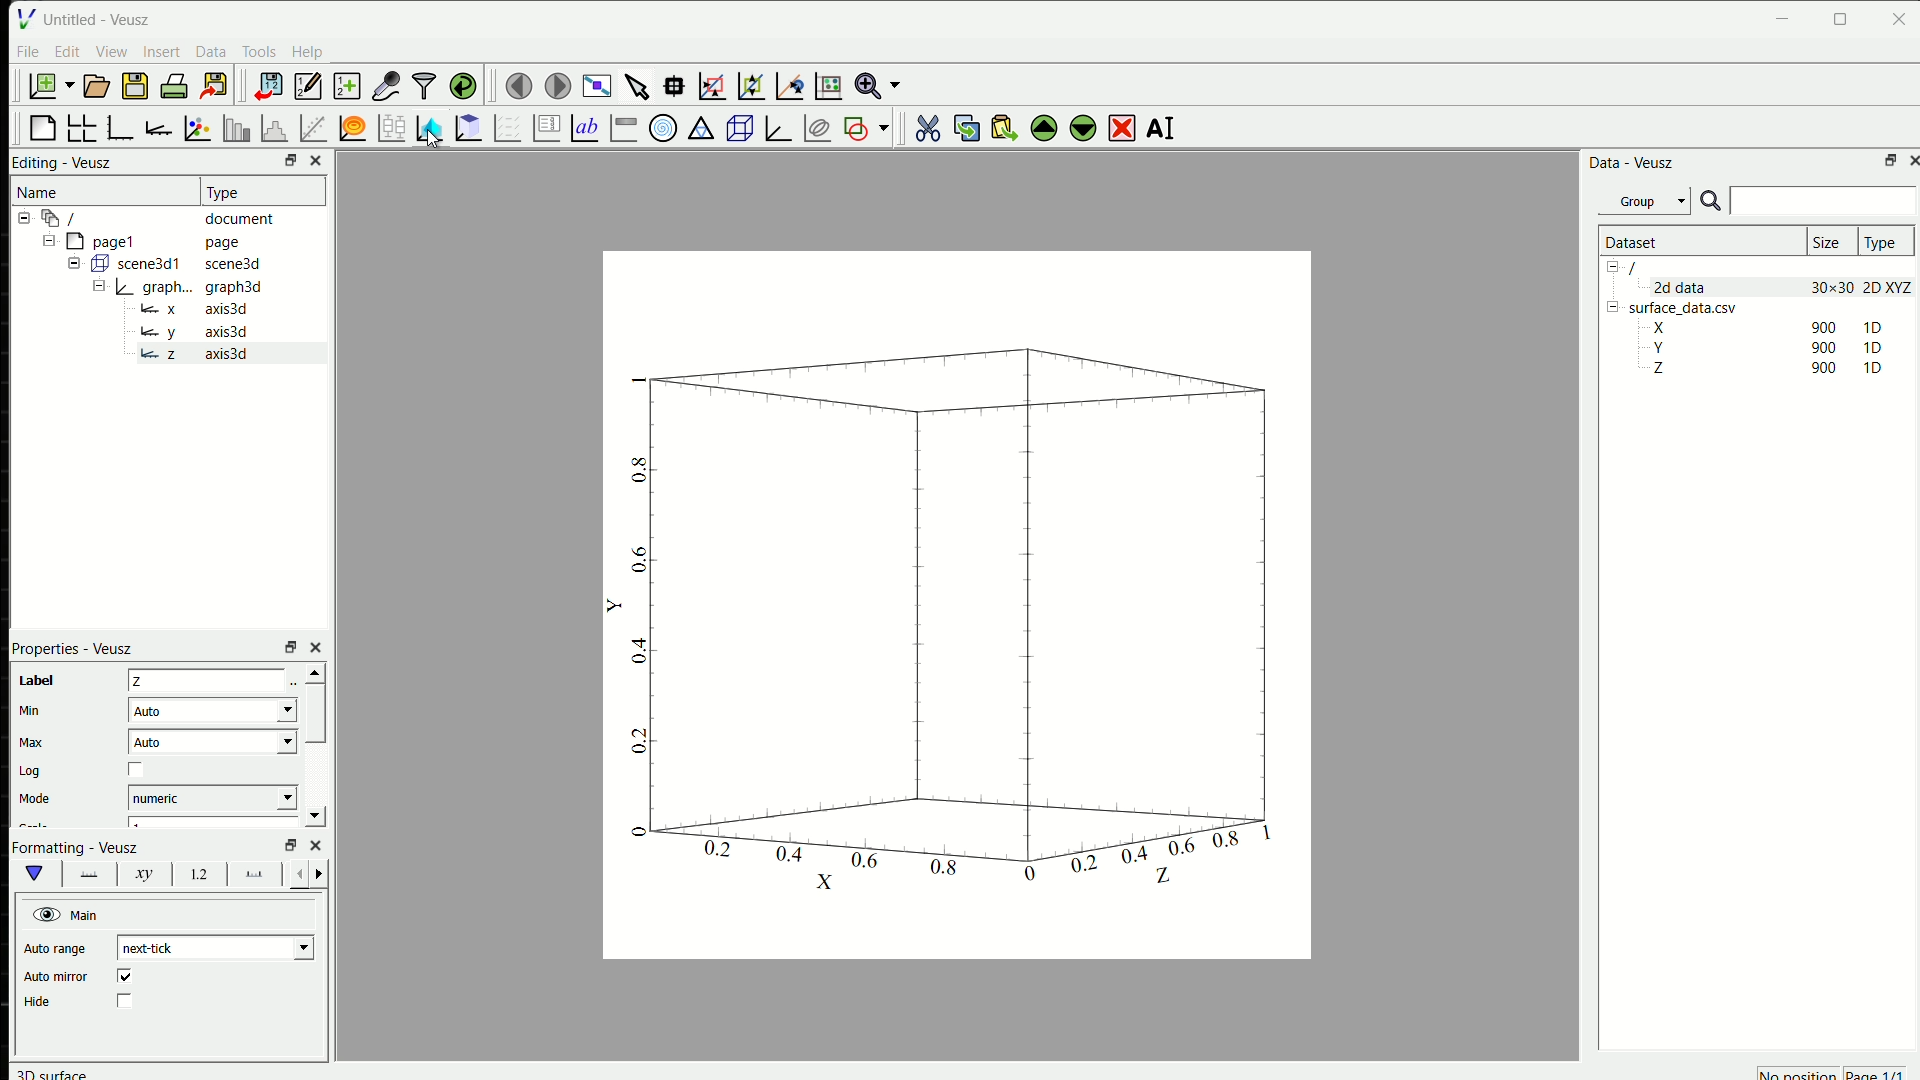 This screenshot has height=1080, width=1920. What do you see at coordinates (29, 51) in the screenshot?
I see `File` at bounding box center [29, 51].